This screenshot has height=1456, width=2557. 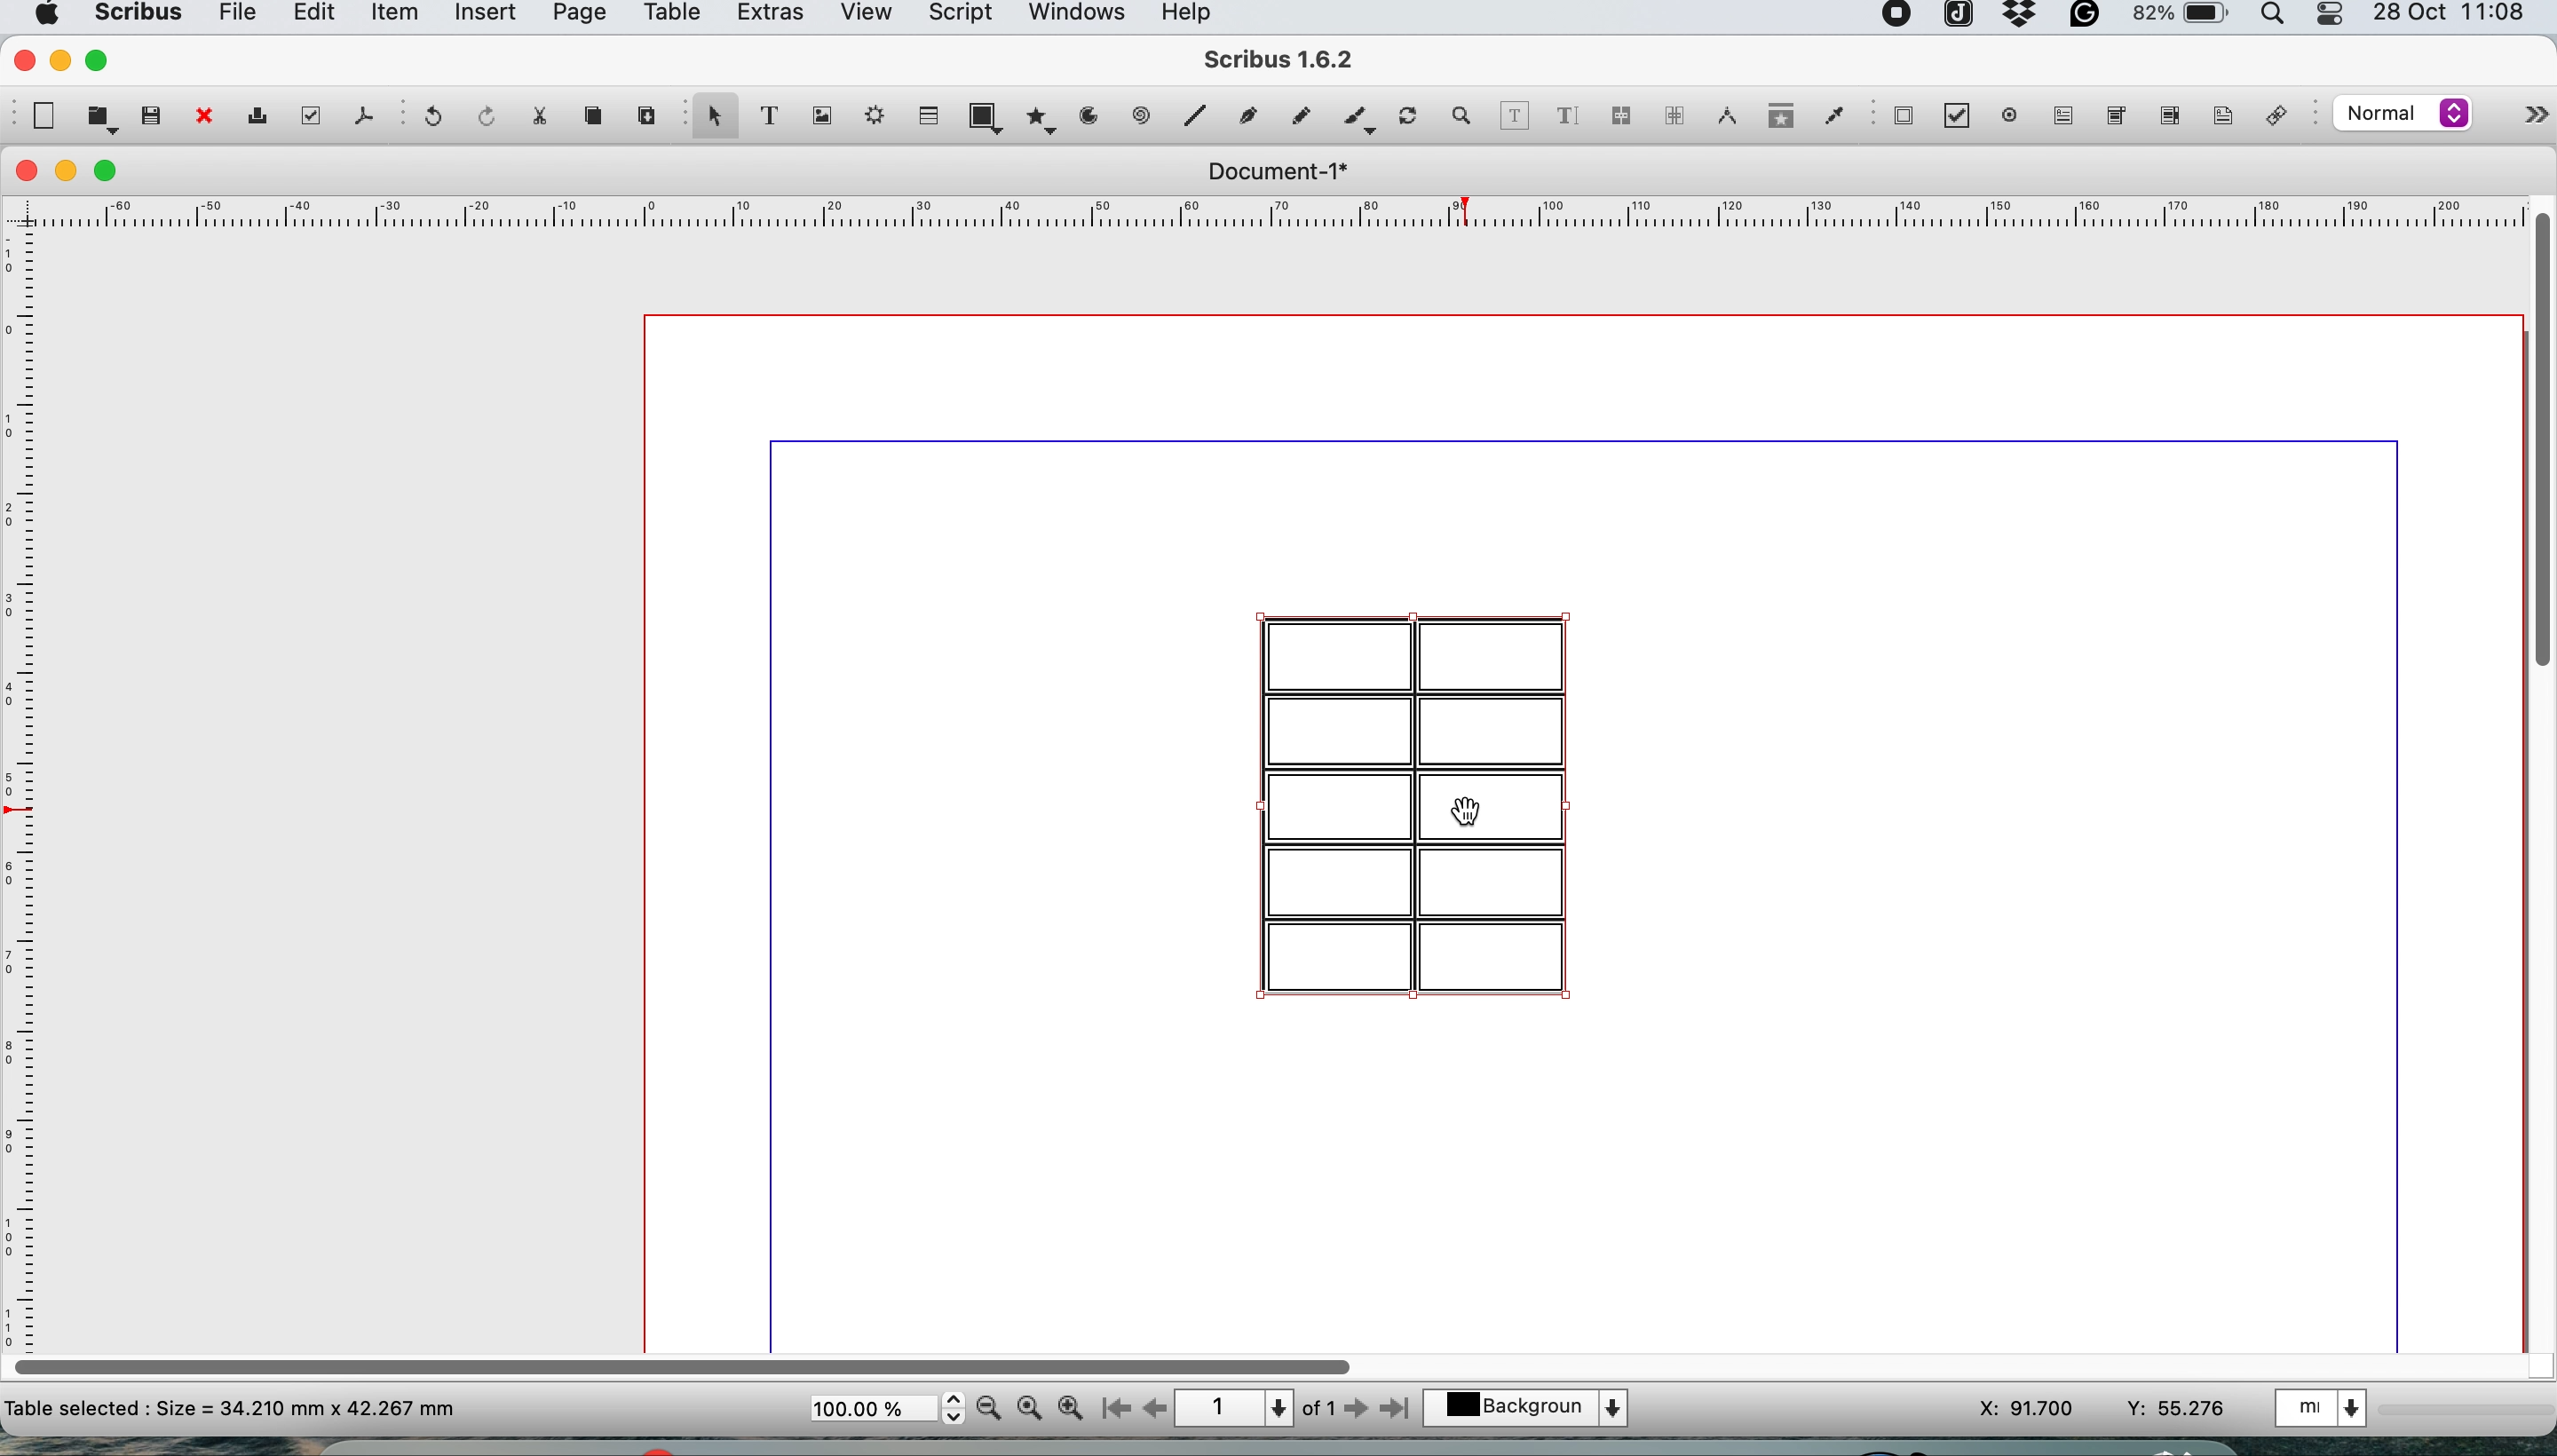 What do you see at coordinates (1476, 812) in the screenshot?
I see `cursor` at bounding box center [1476, 812].